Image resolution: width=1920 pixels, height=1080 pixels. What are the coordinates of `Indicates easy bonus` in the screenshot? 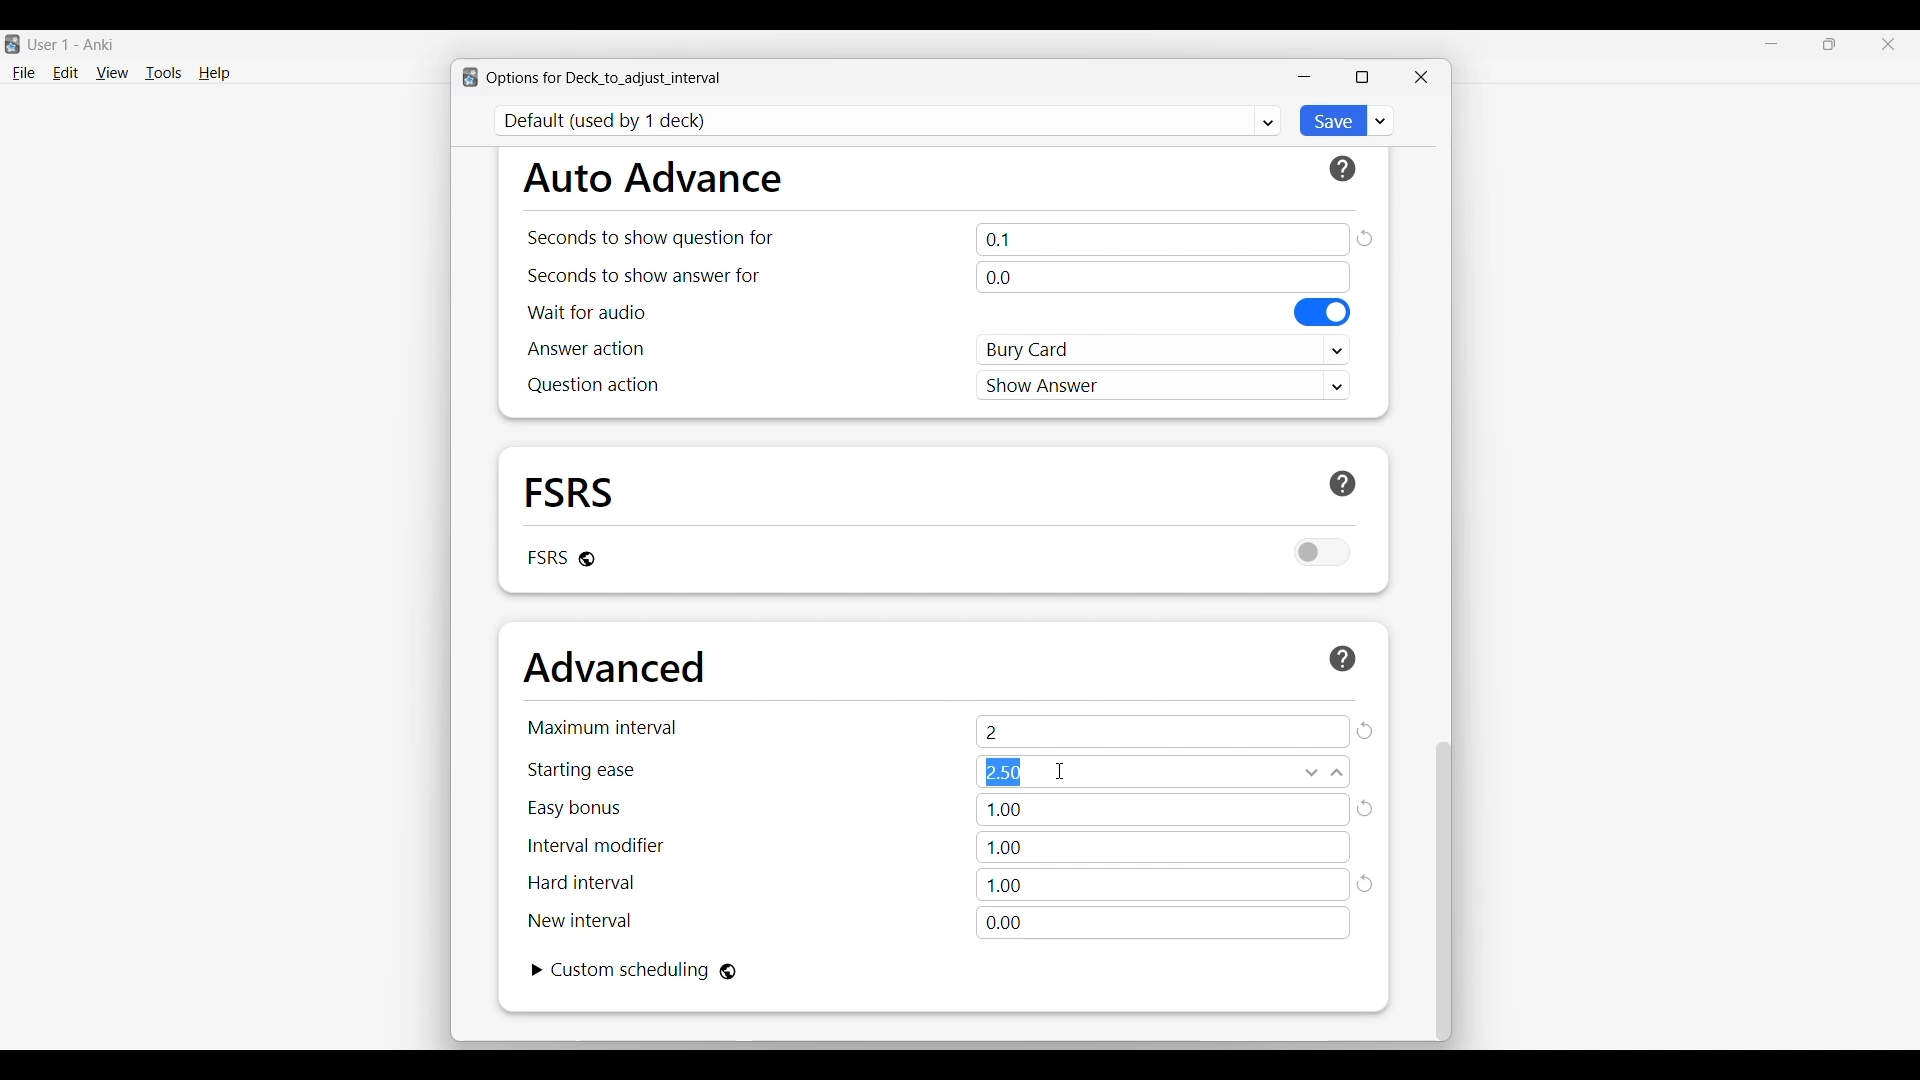 It's located at (575, 809).